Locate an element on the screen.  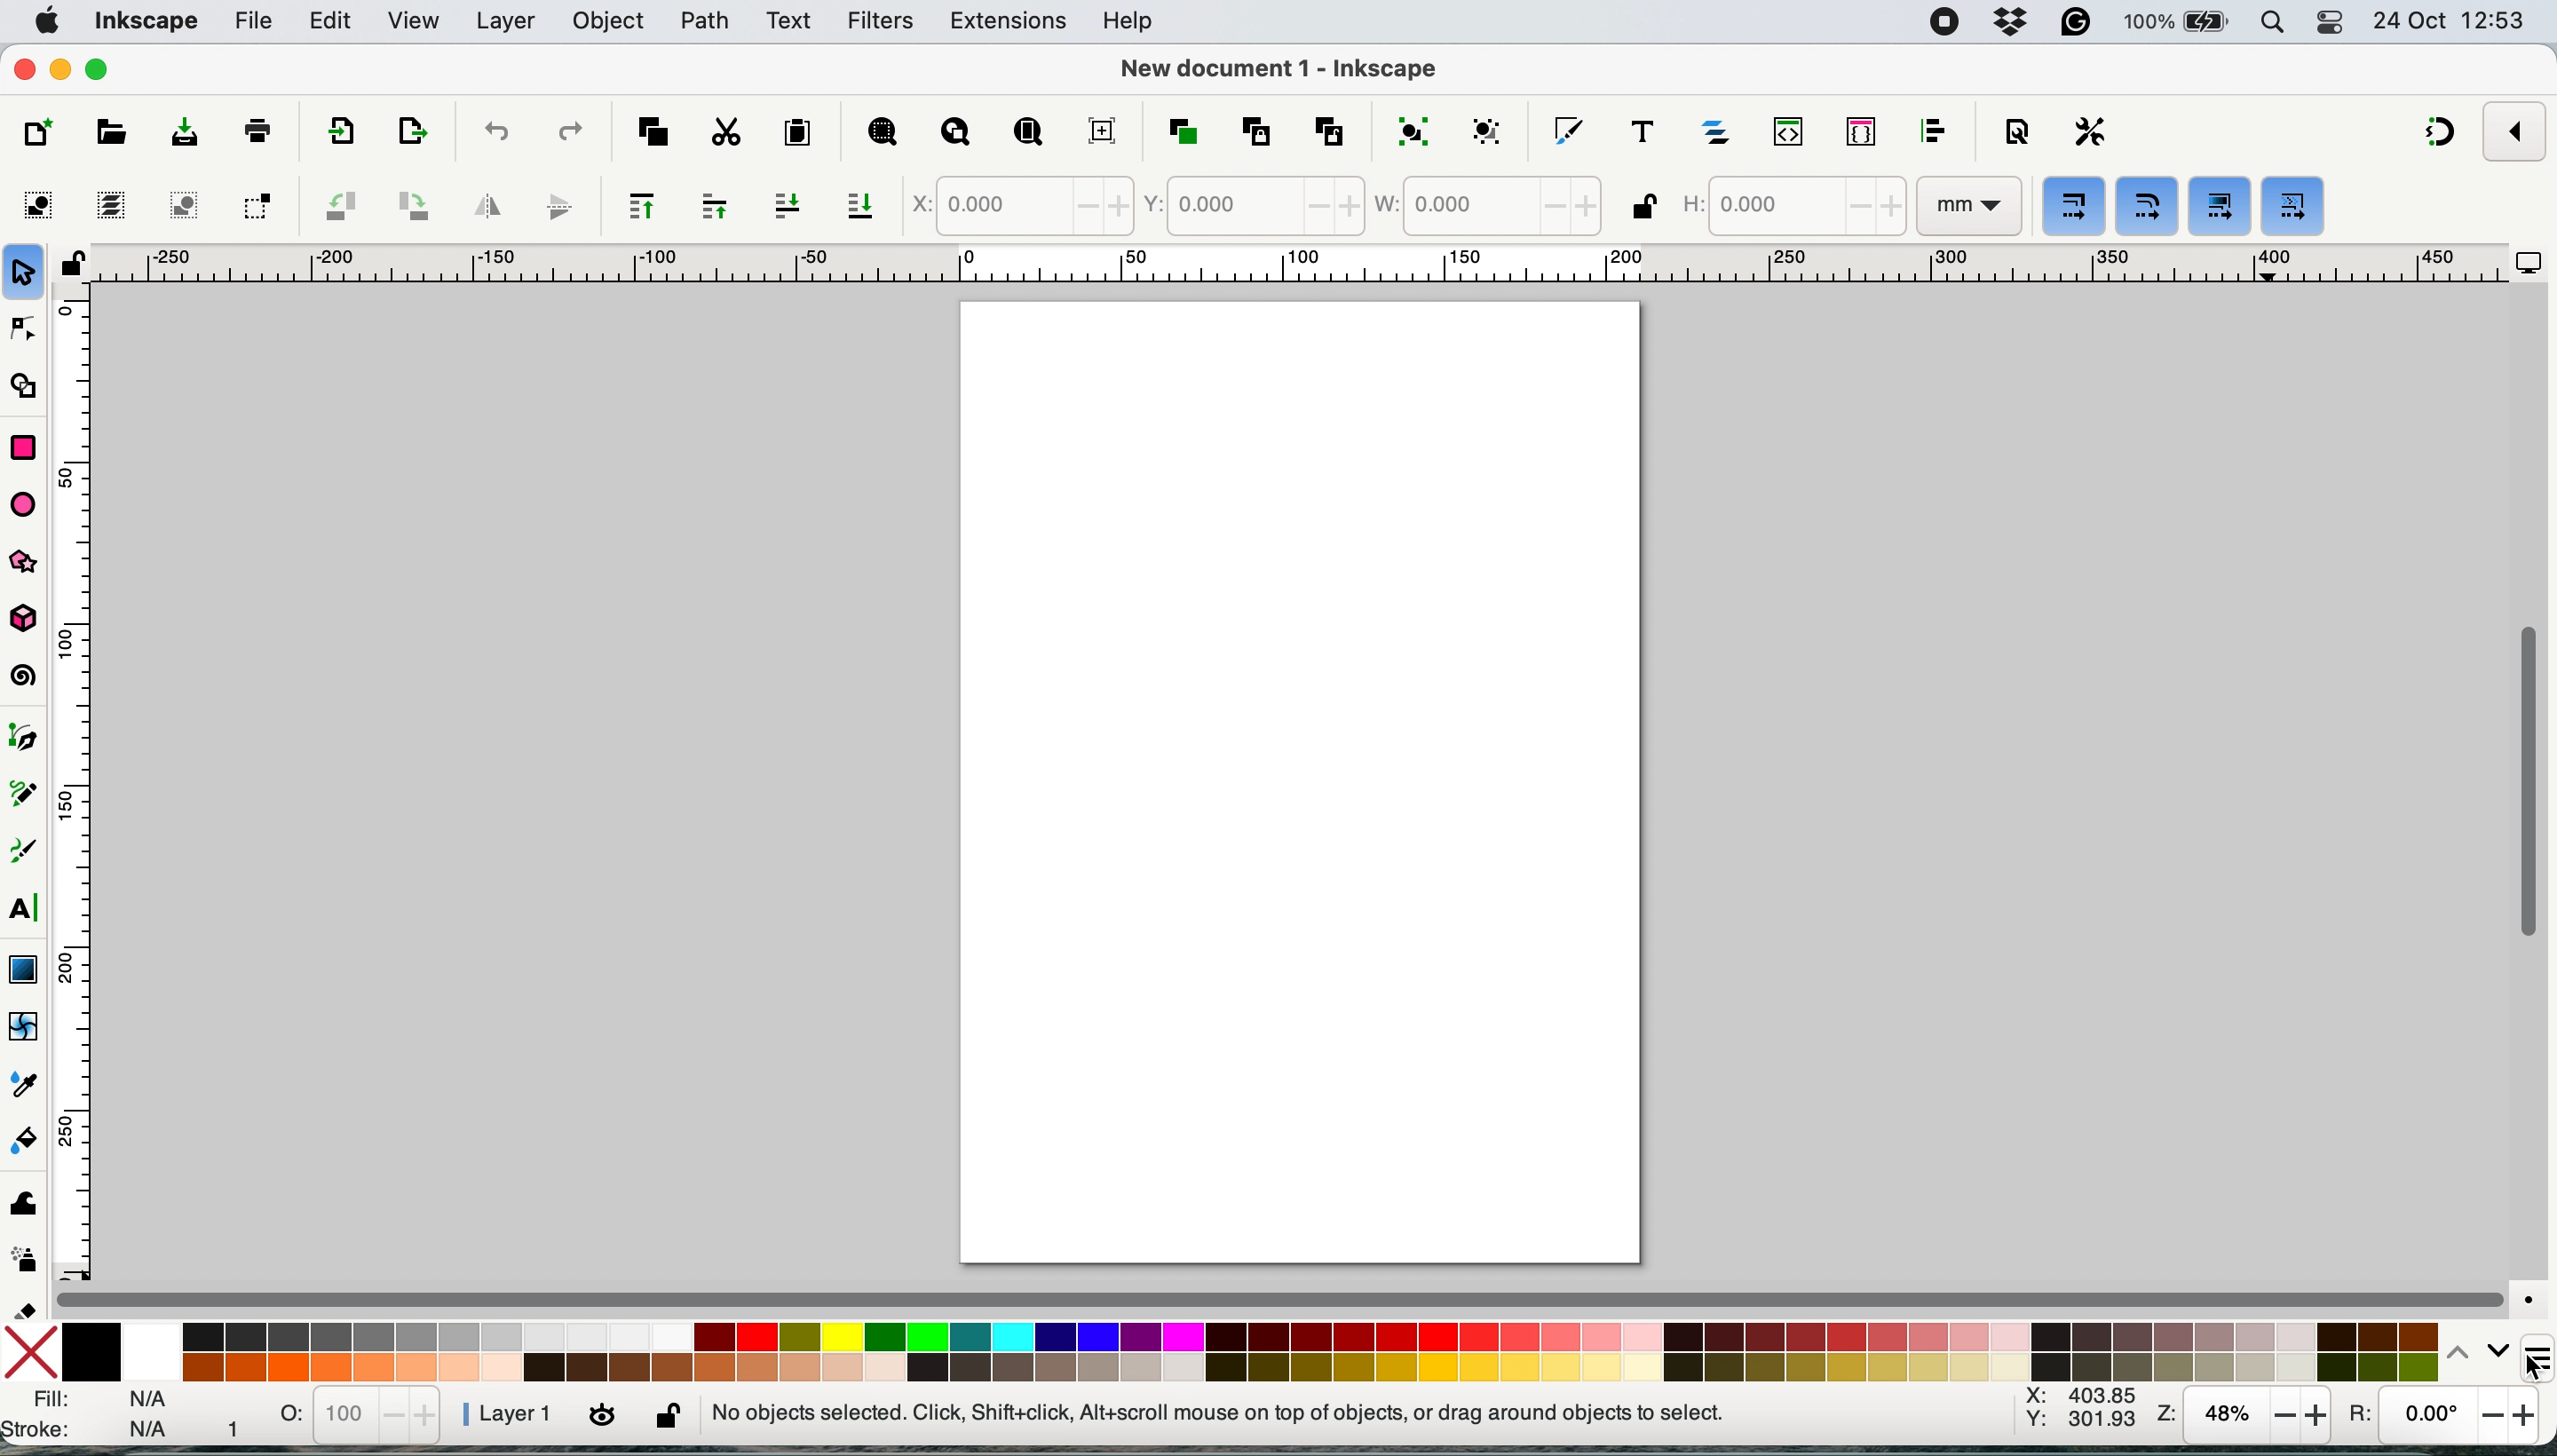
enable snapping is located at coordinates (2510, 132).